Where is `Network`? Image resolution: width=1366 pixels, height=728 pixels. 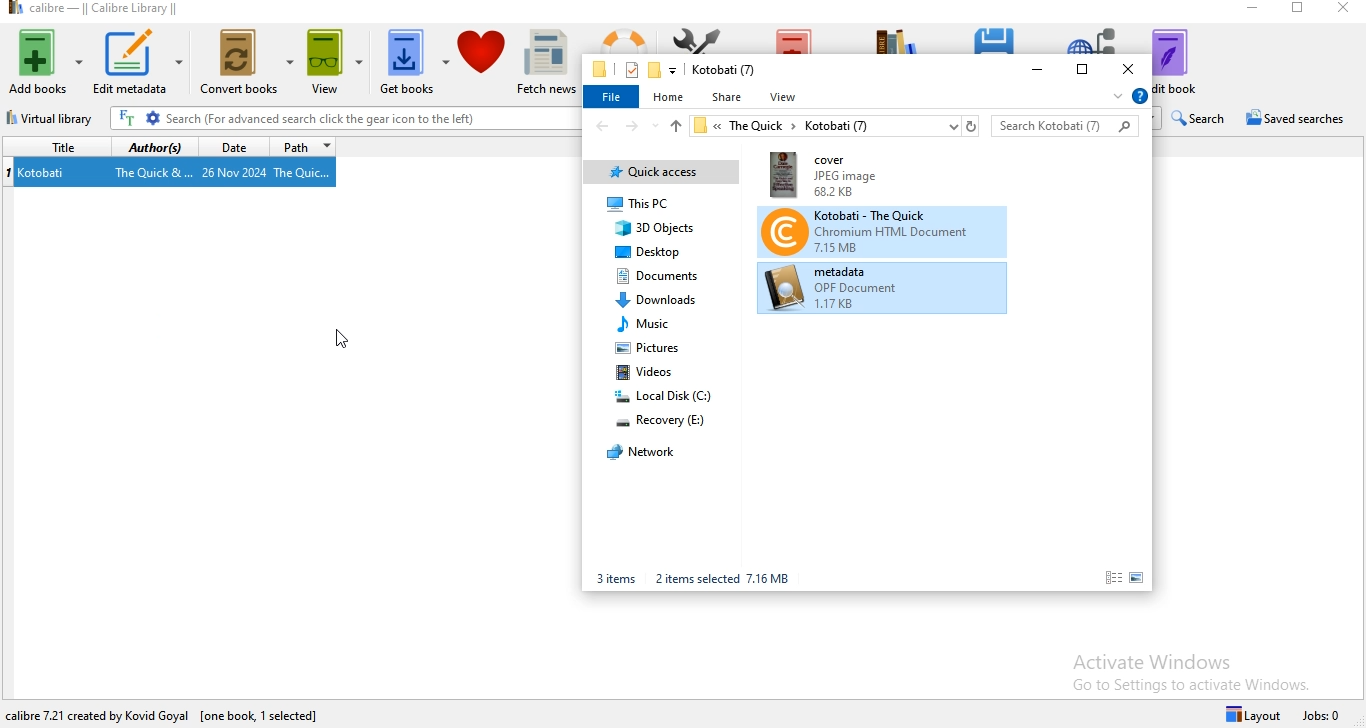 Network is located at coordinates (645, 455).